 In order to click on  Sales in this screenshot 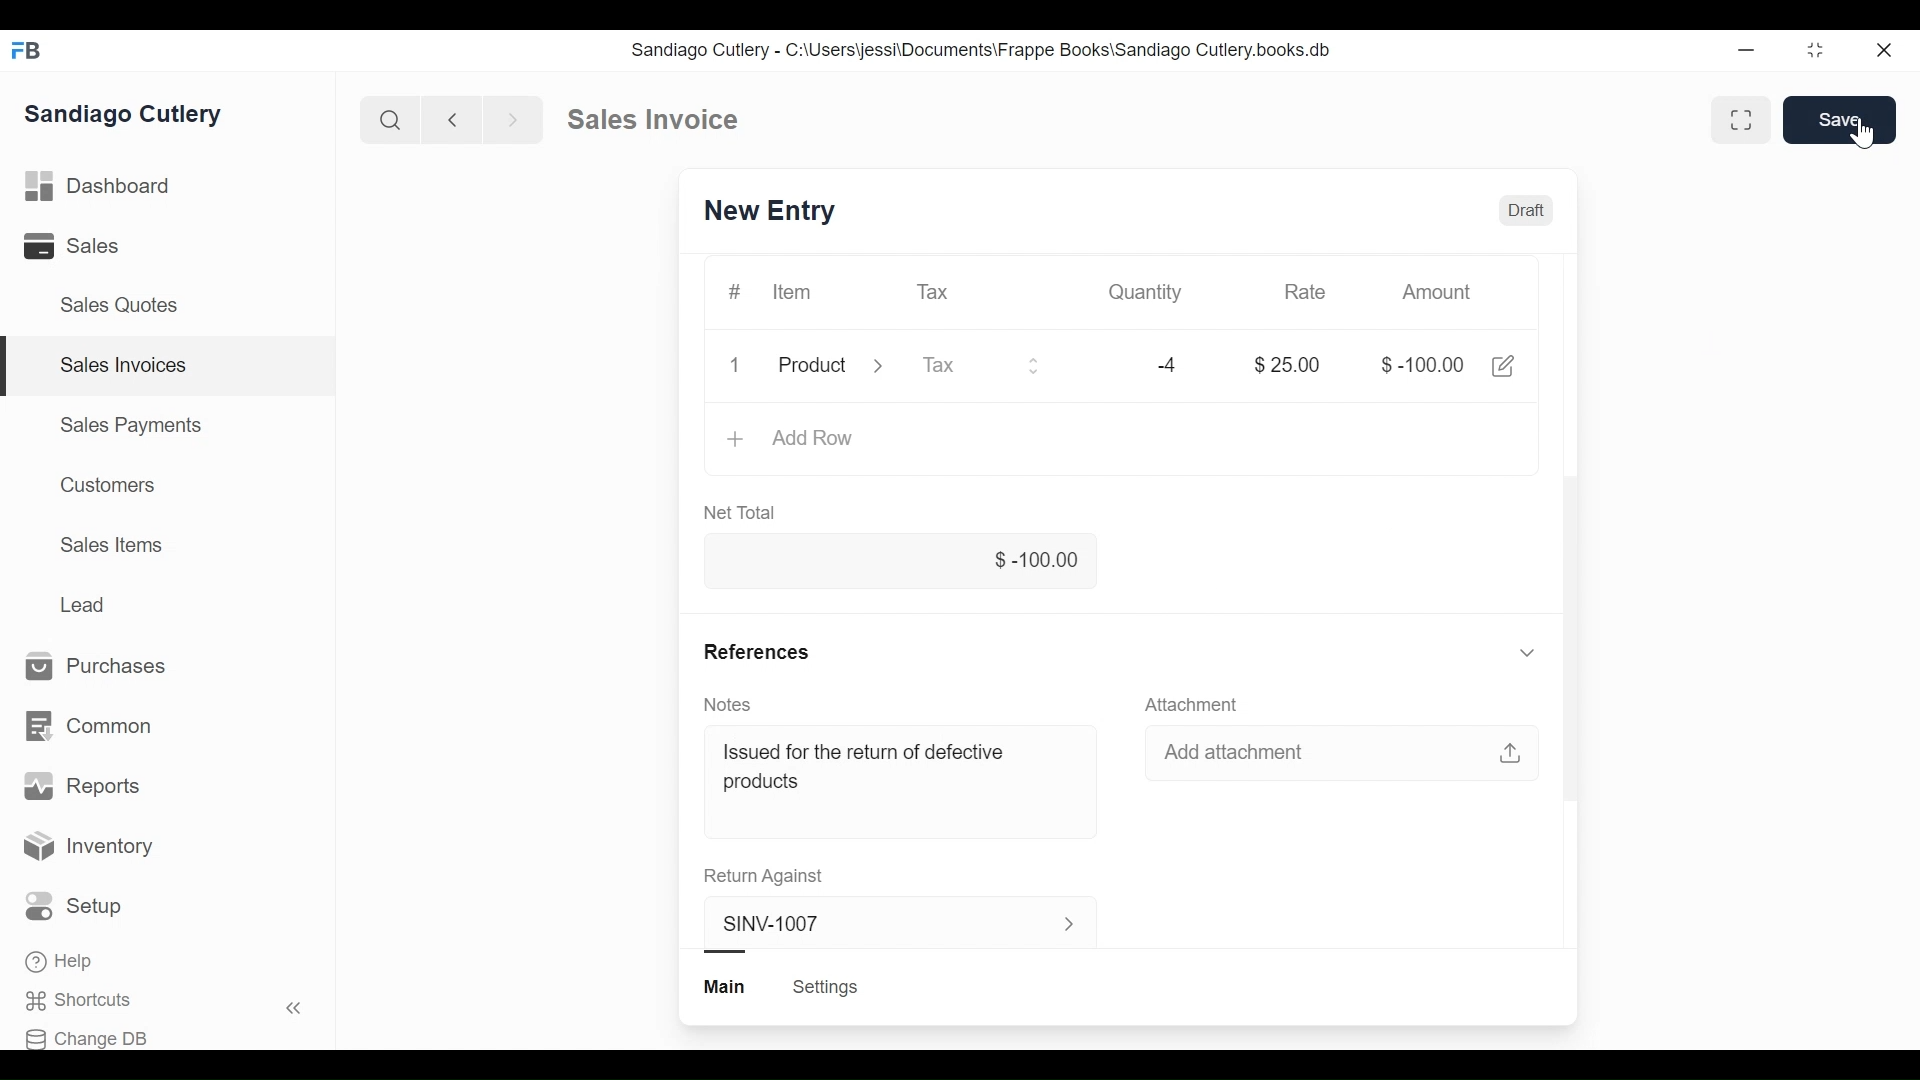, I will do `click(68, 245)`.